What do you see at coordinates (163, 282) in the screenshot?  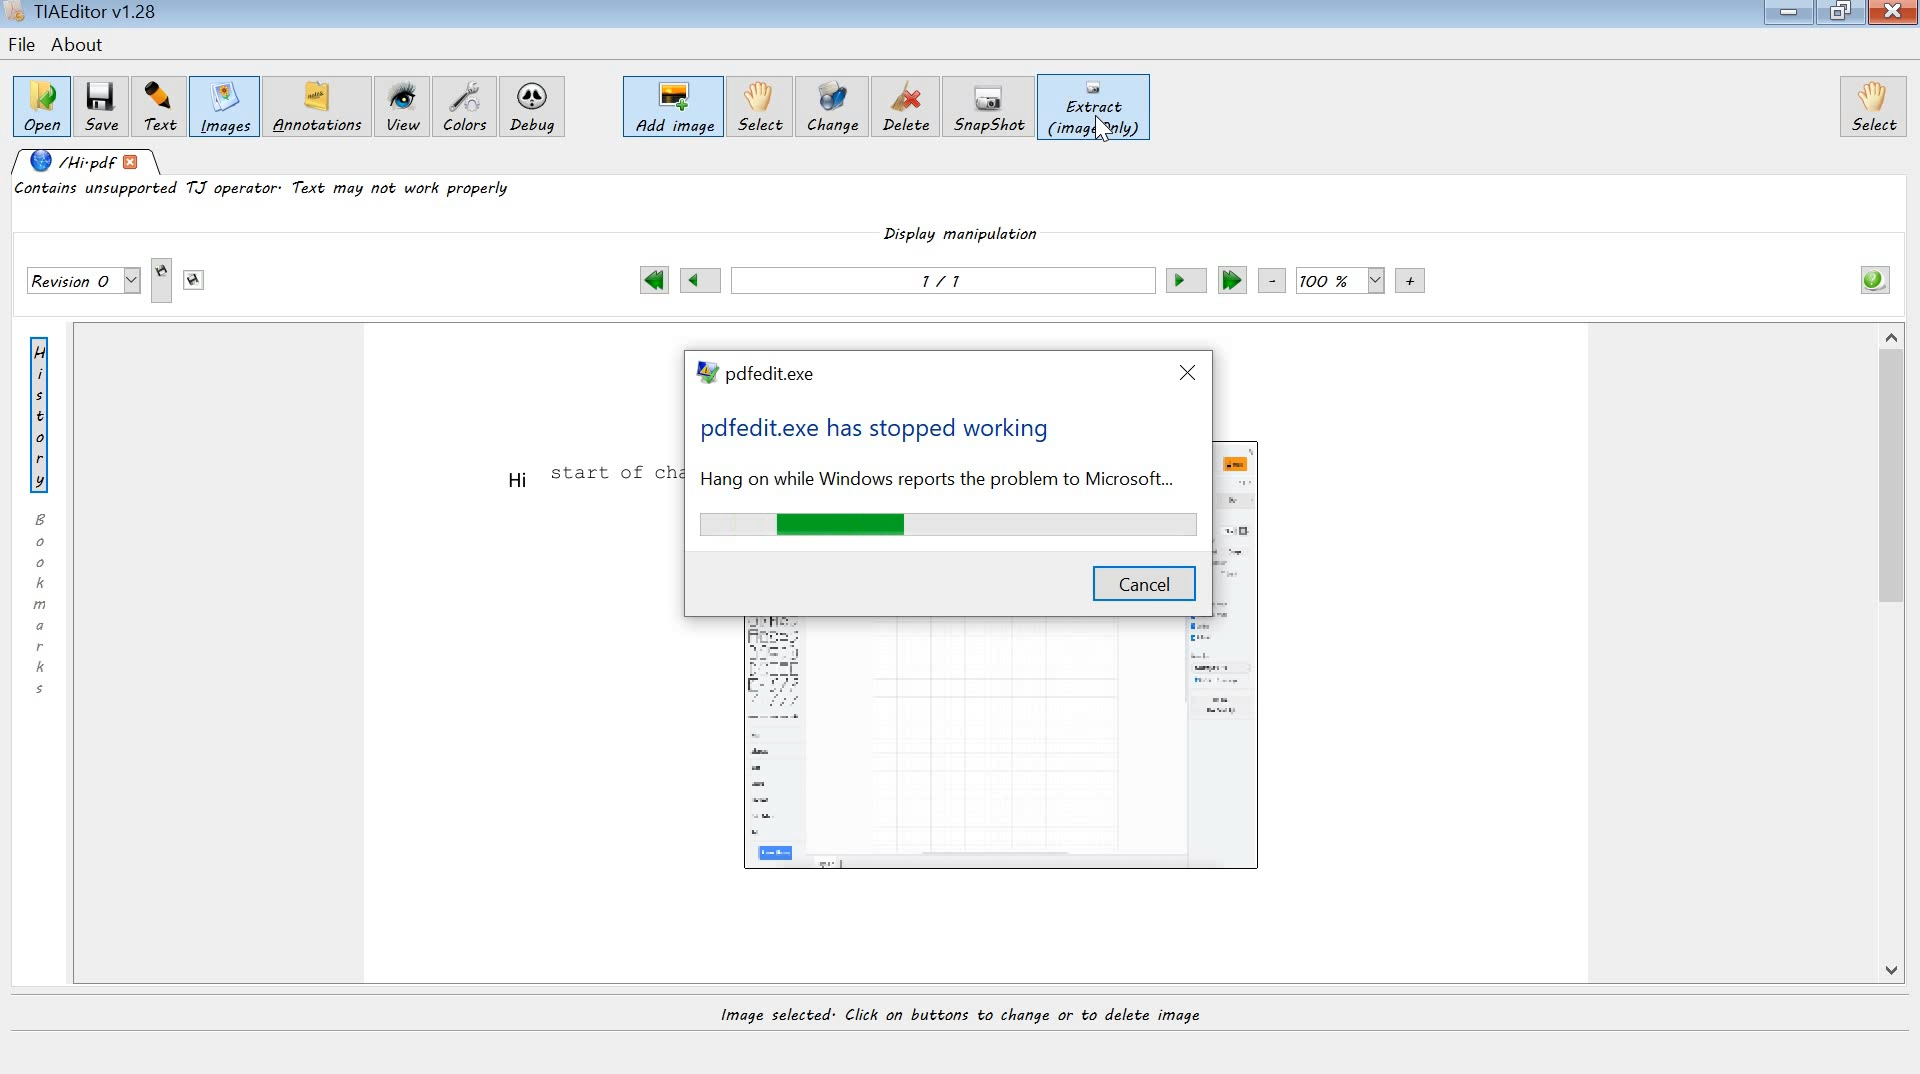 I see `creates new revision` at bounding box center [163, 282].